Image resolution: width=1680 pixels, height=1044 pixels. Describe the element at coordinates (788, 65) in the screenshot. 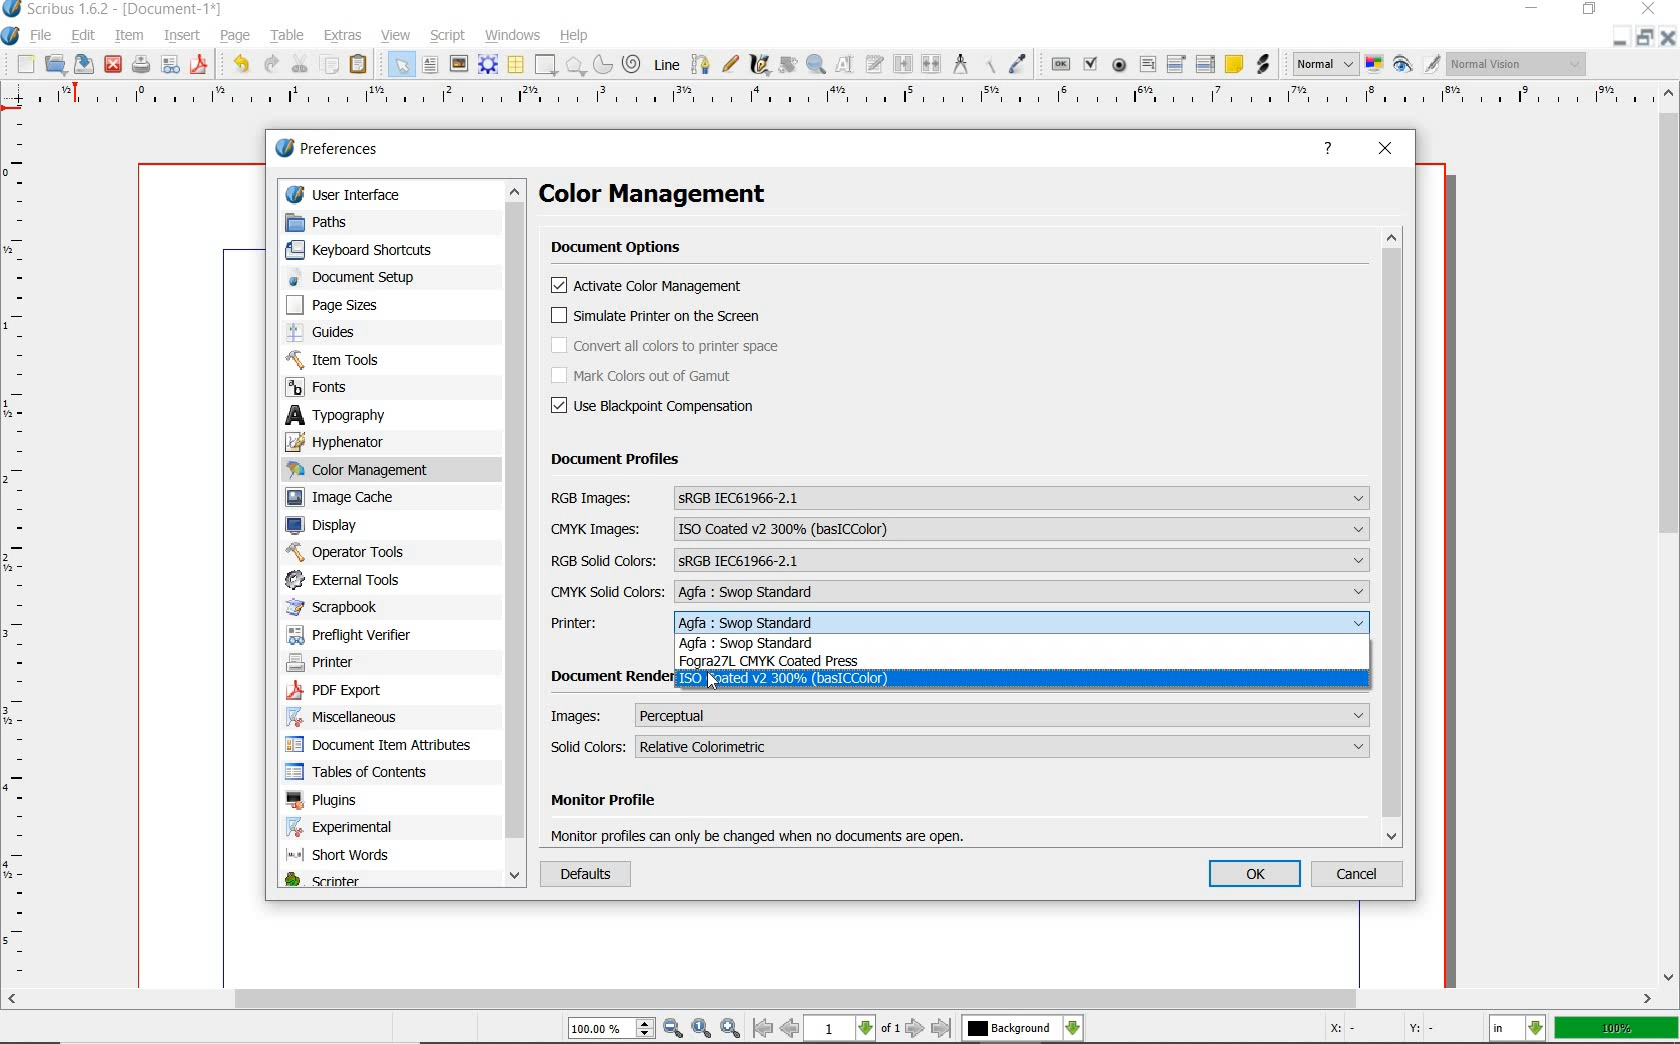

I see `rotate item` at that location.